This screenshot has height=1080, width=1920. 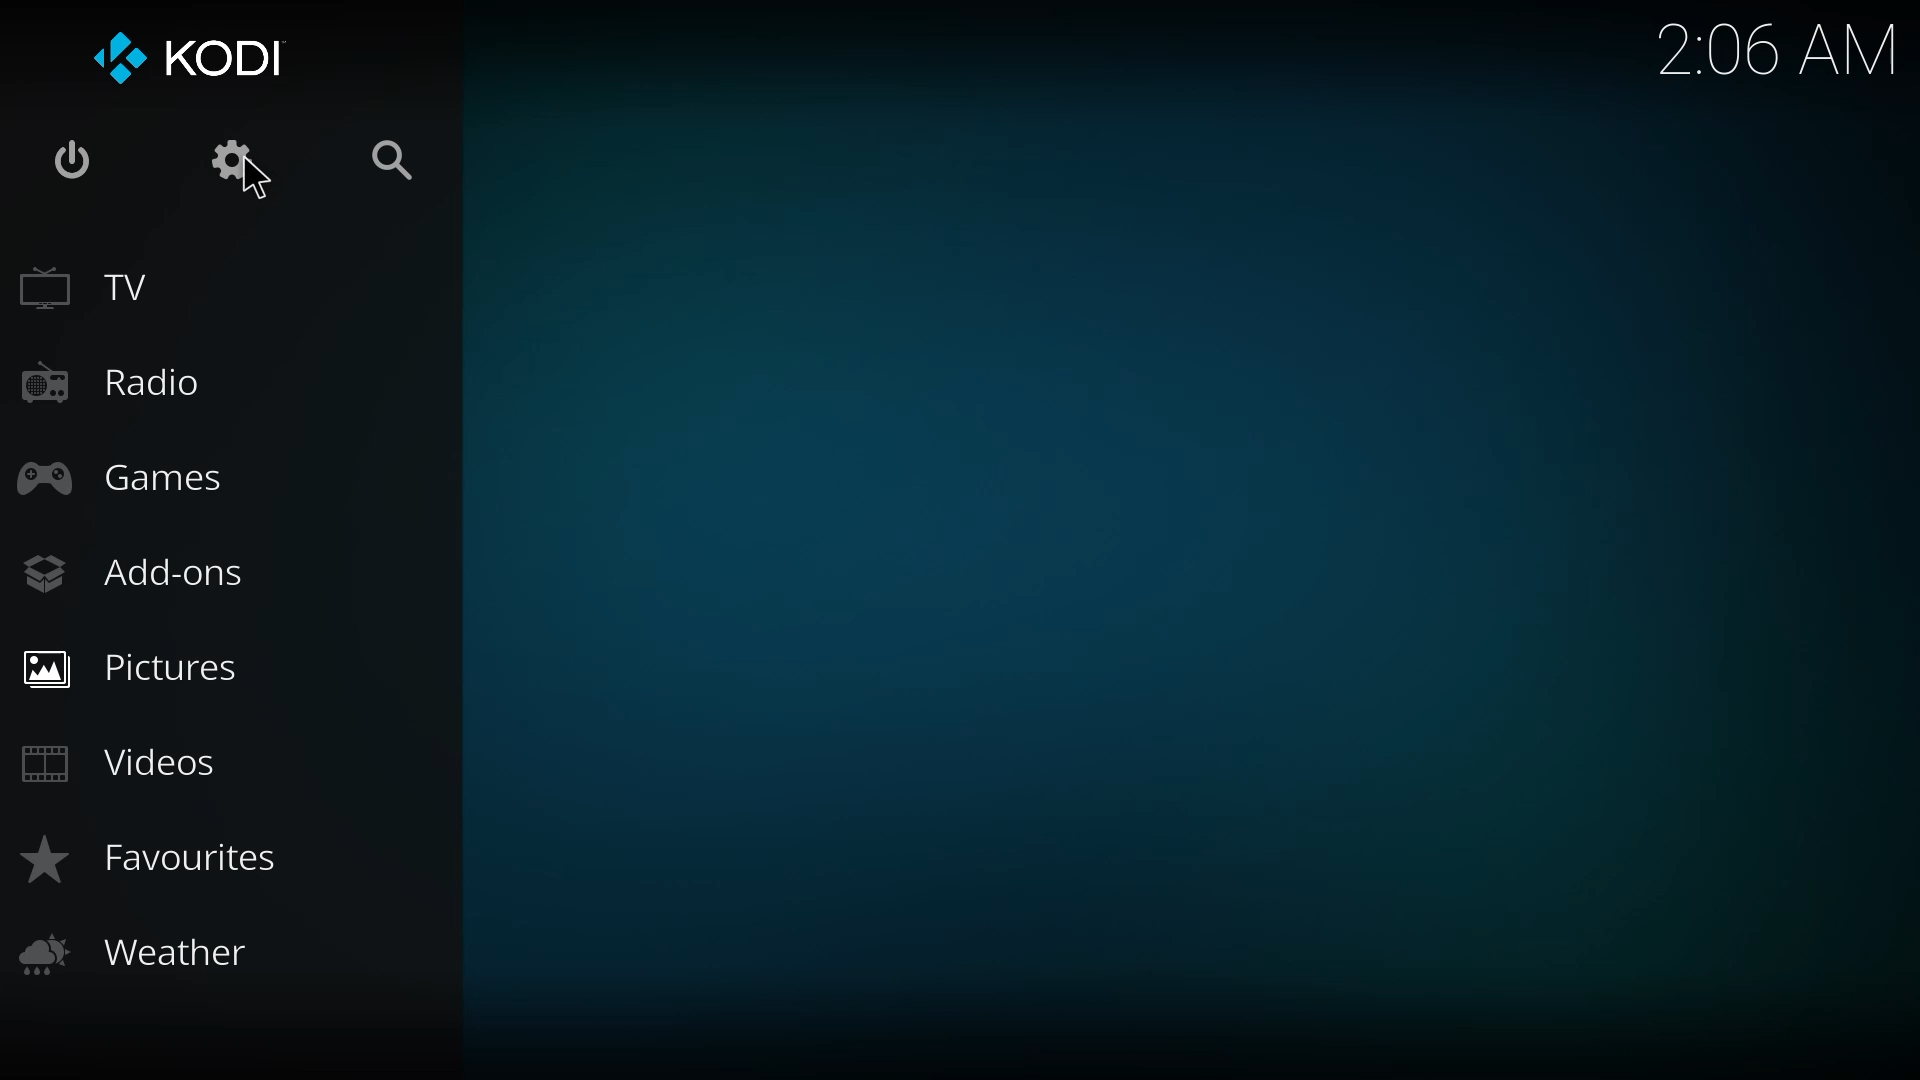 What do you see at coordinates (207, 60) in the screenshot?
I see `kodi` at bounding box center [207, 60].